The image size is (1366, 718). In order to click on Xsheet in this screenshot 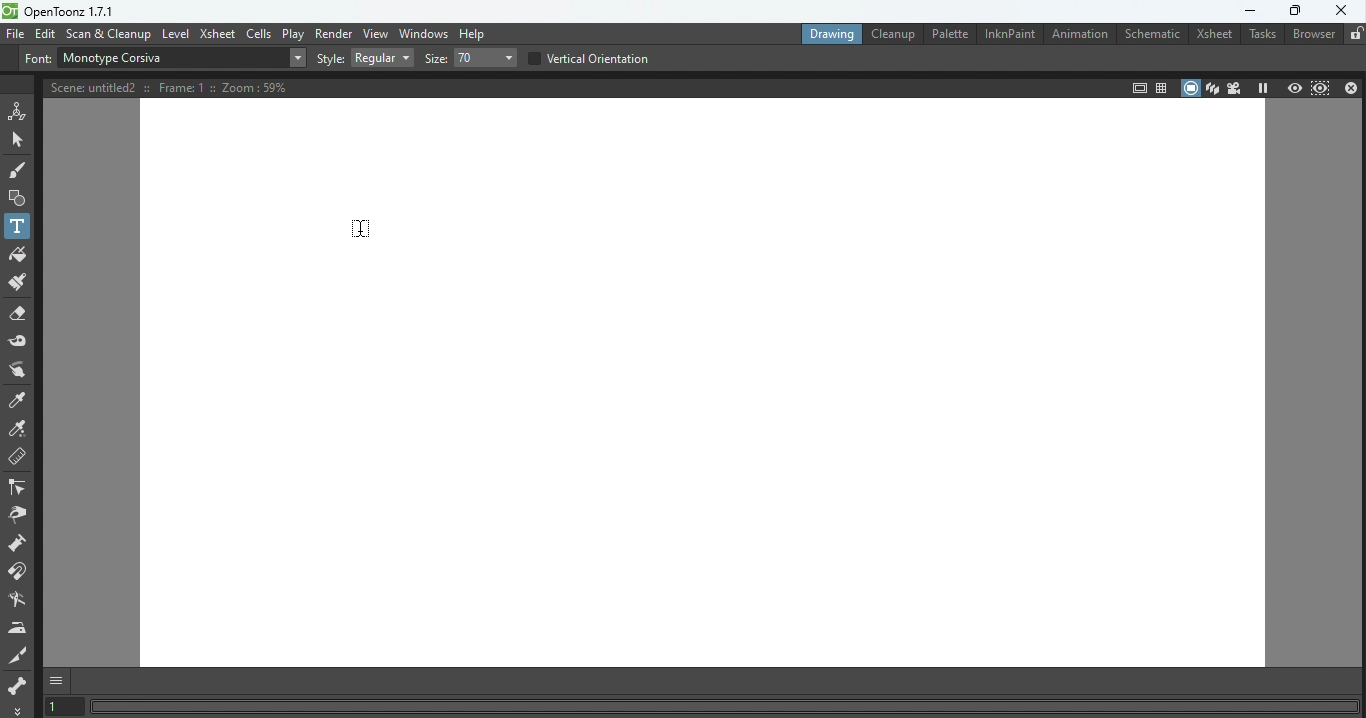, I will do `click(1214, 36)`.